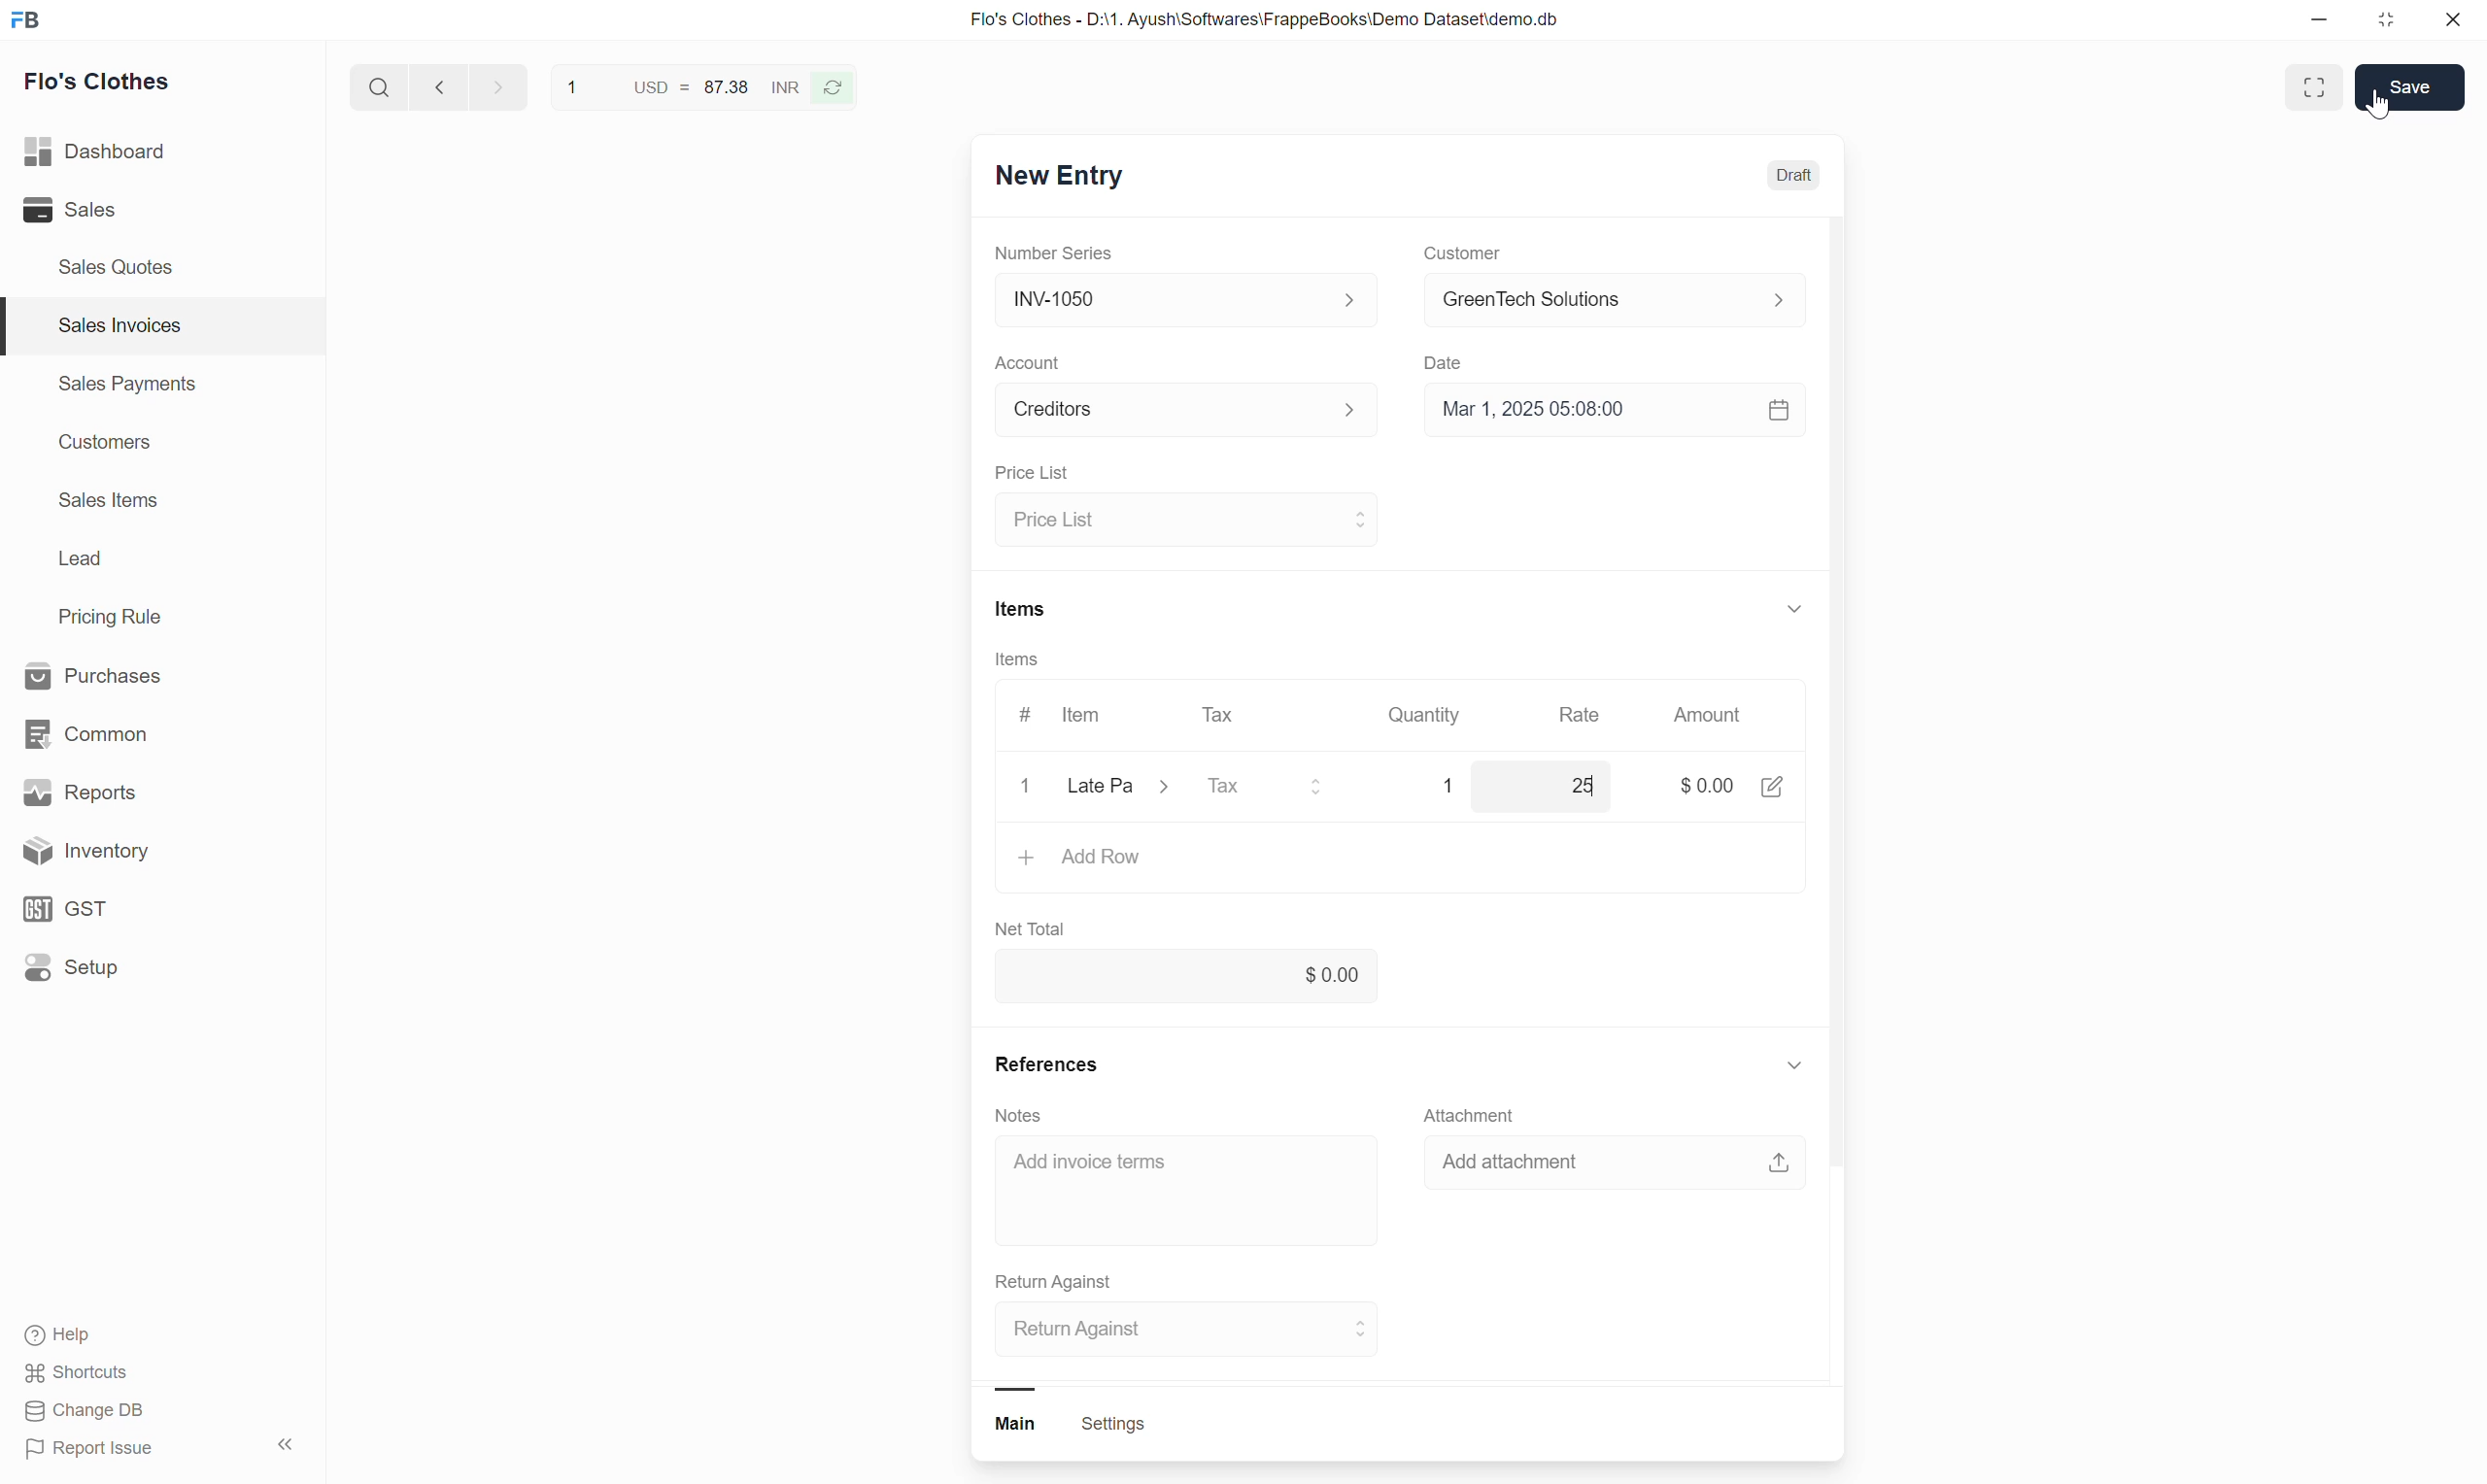  Describe the element at coordinates (839, 93) in the screenshot. I see `refresh` at that location.